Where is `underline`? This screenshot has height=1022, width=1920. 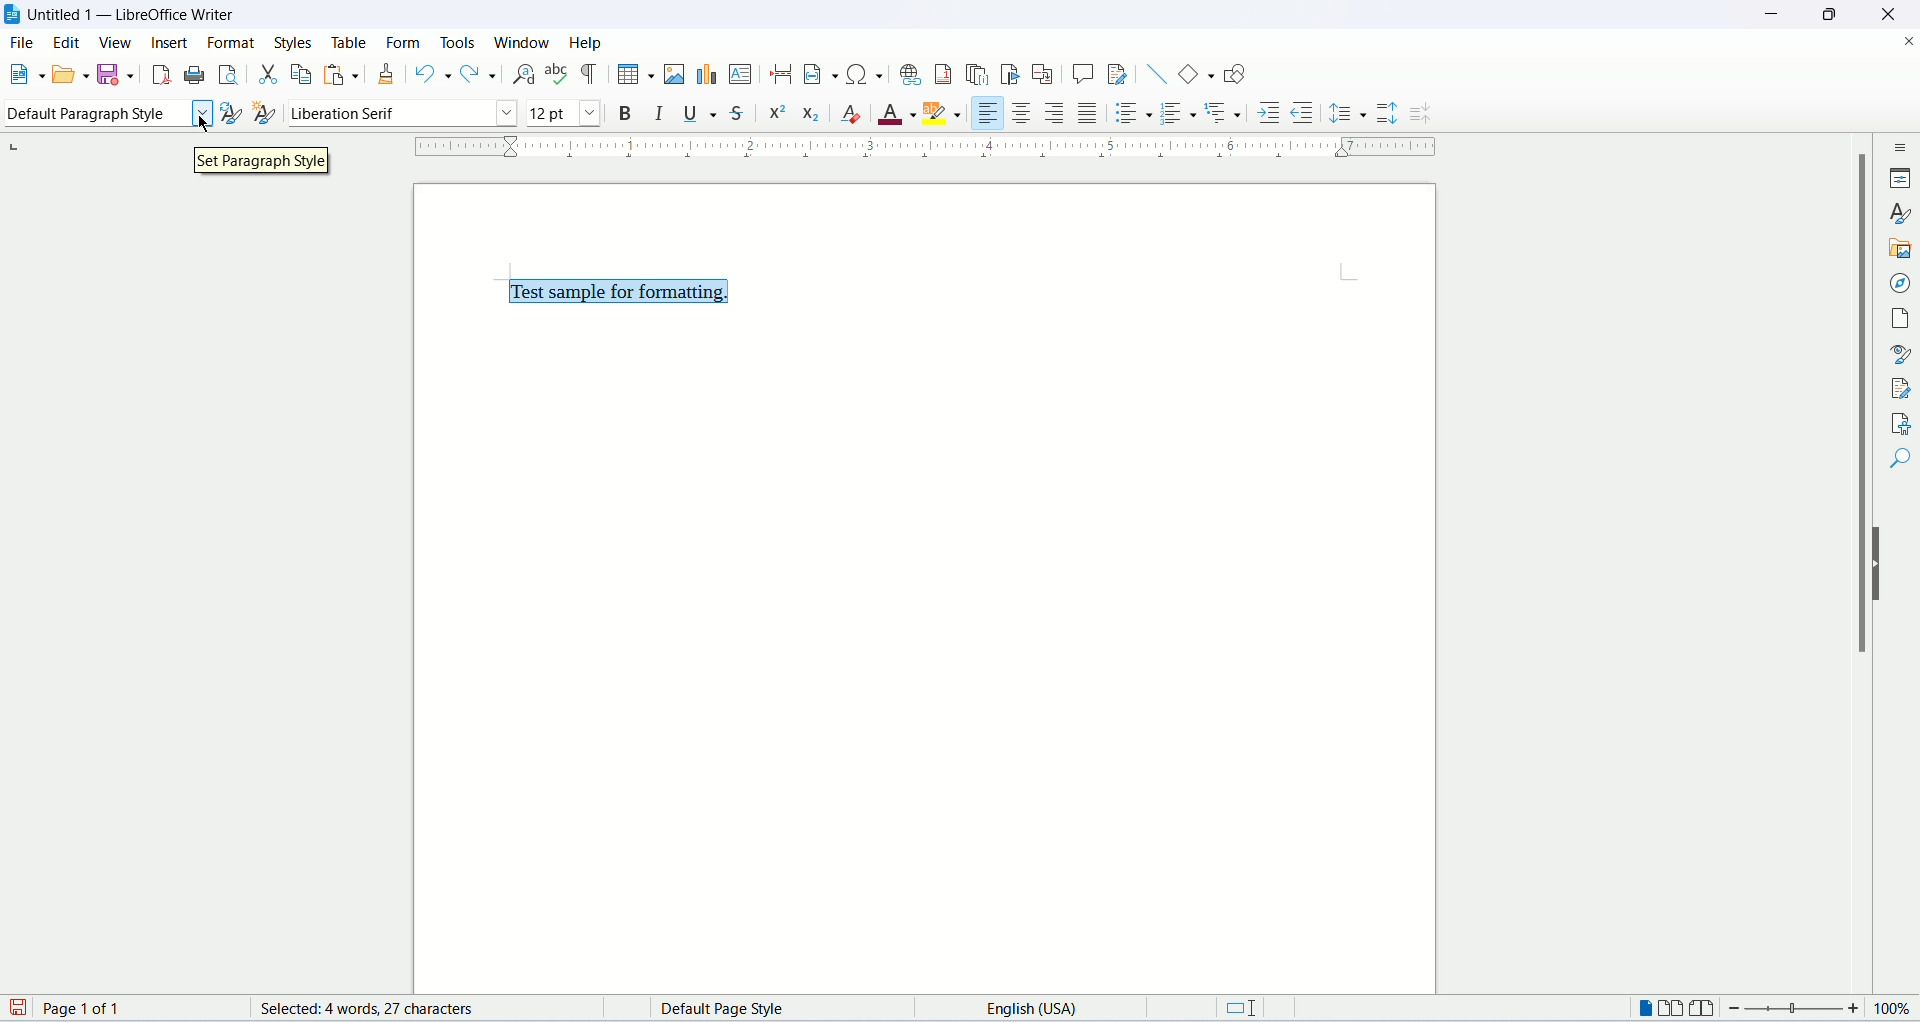 underline is located at coordinates (703, 114).